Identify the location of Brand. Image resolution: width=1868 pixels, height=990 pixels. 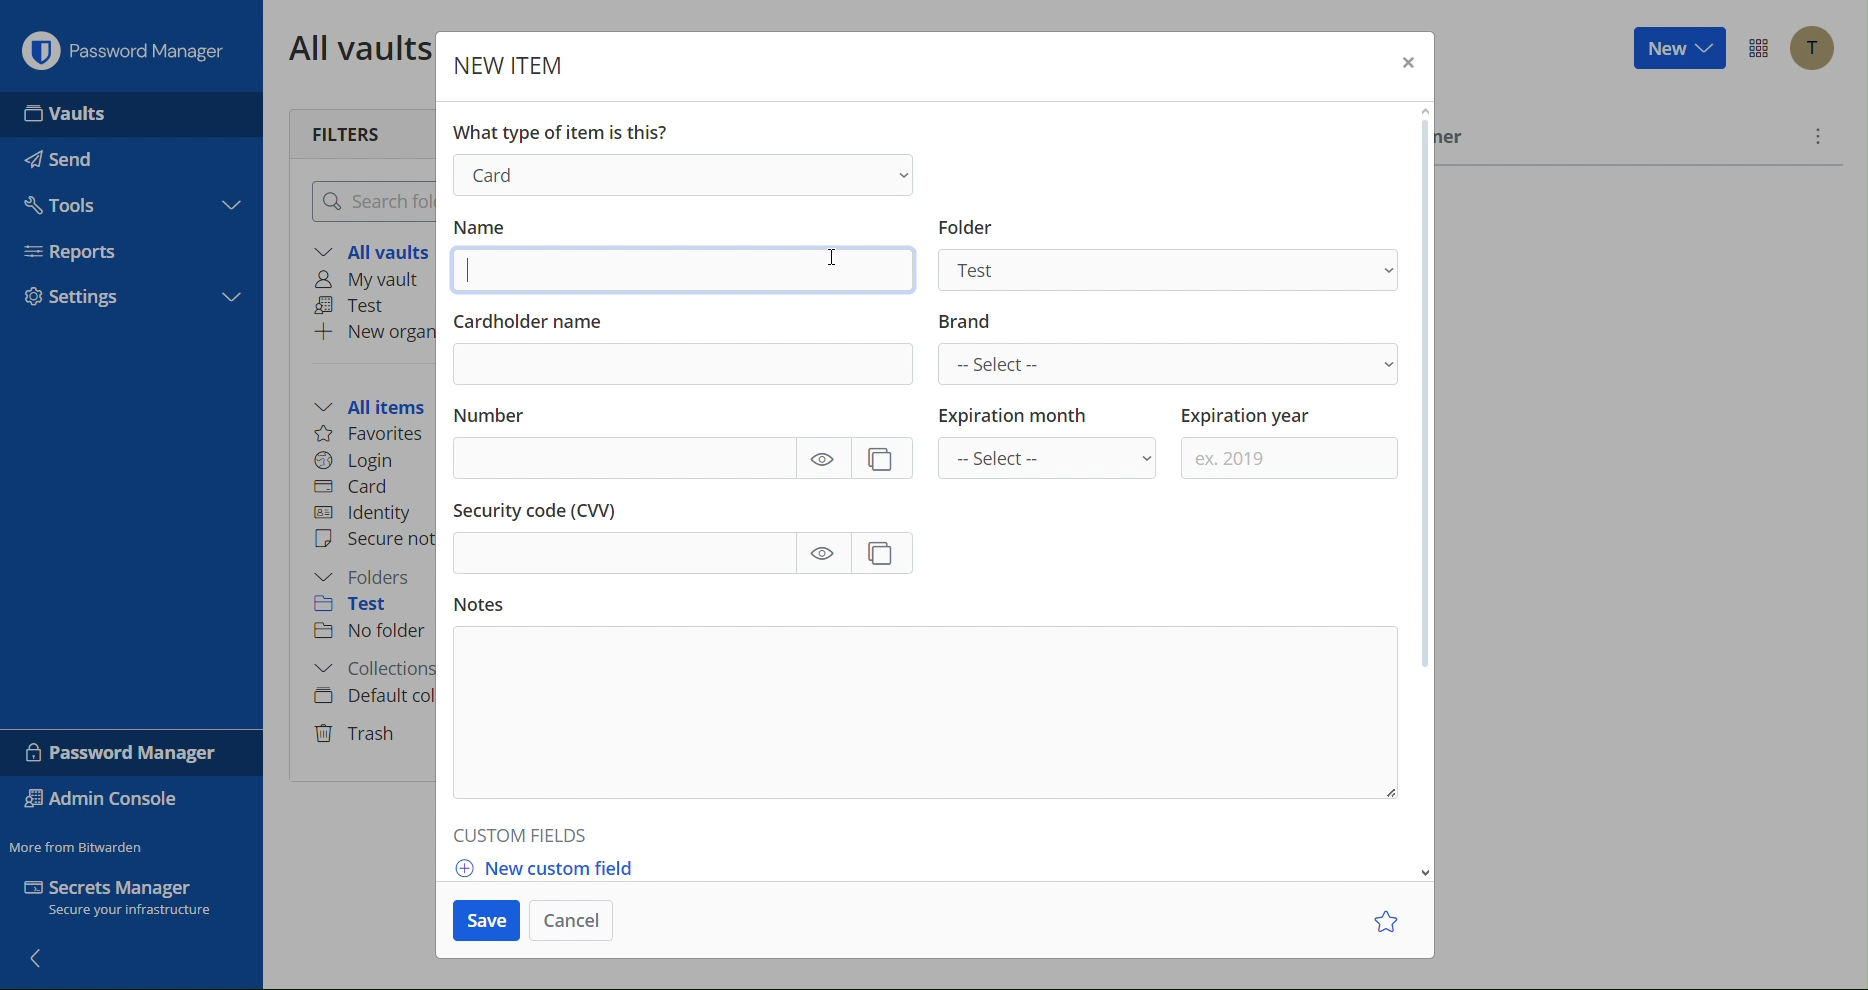
(1167, 350).